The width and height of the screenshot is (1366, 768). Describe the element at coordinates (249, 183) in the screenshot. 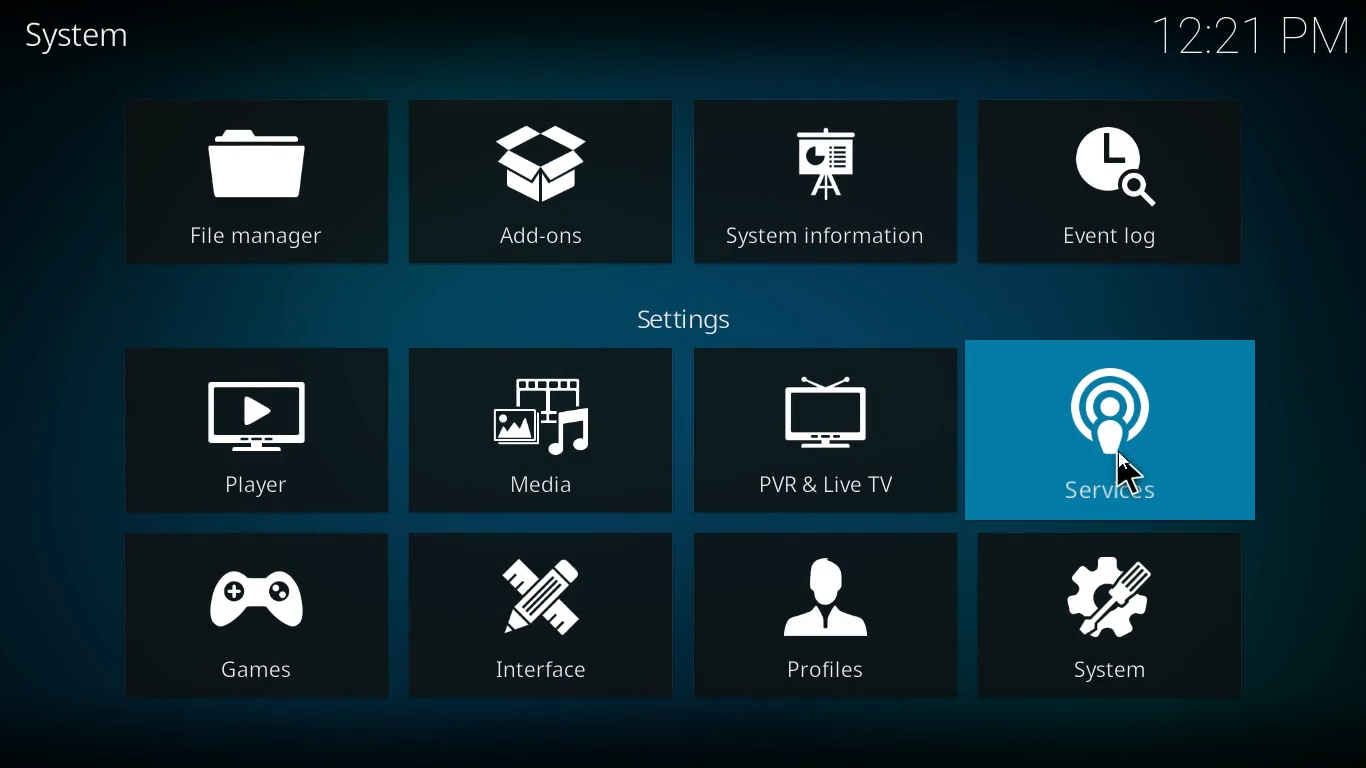

I see `file manager` at that location.